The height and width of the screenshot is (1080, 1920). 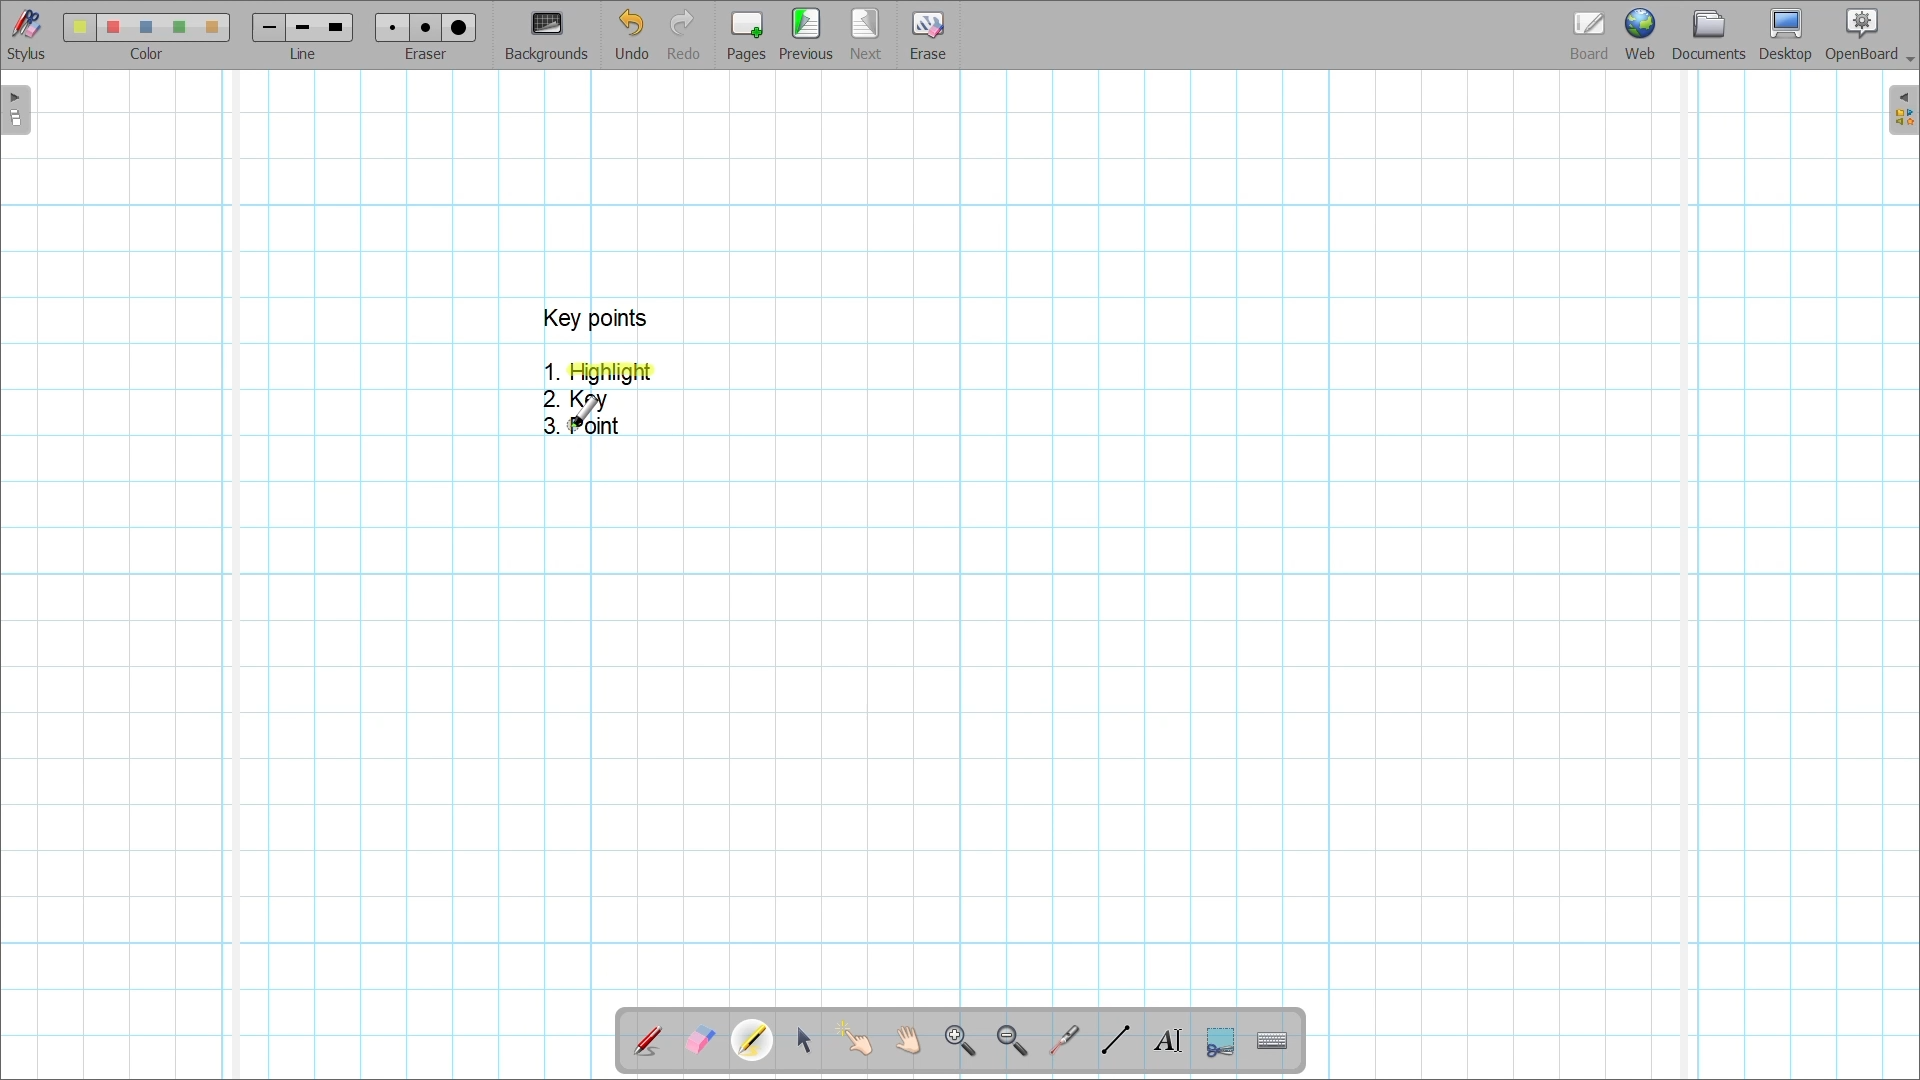 I want to click on Erase annotation, so click(x=701, y=1041).